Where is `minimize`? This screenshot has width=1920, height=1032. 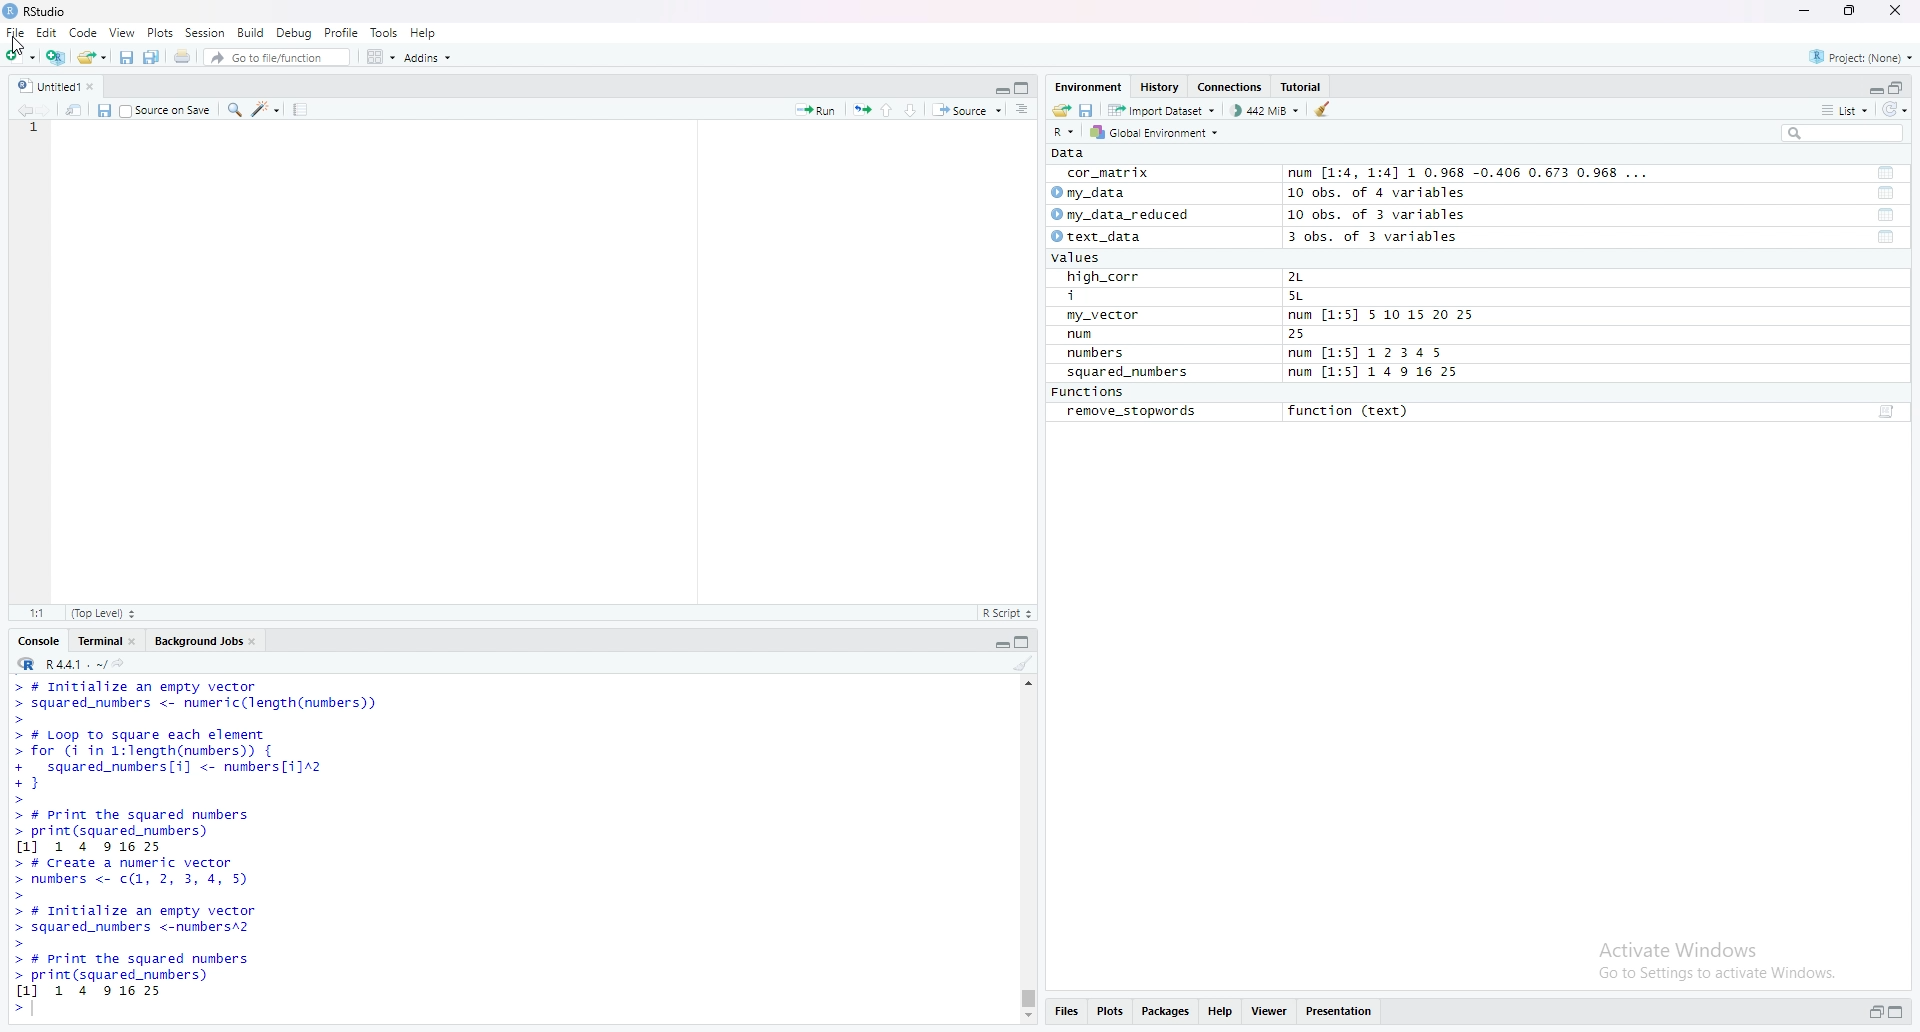 minimize is located at coordinates (998, 89).